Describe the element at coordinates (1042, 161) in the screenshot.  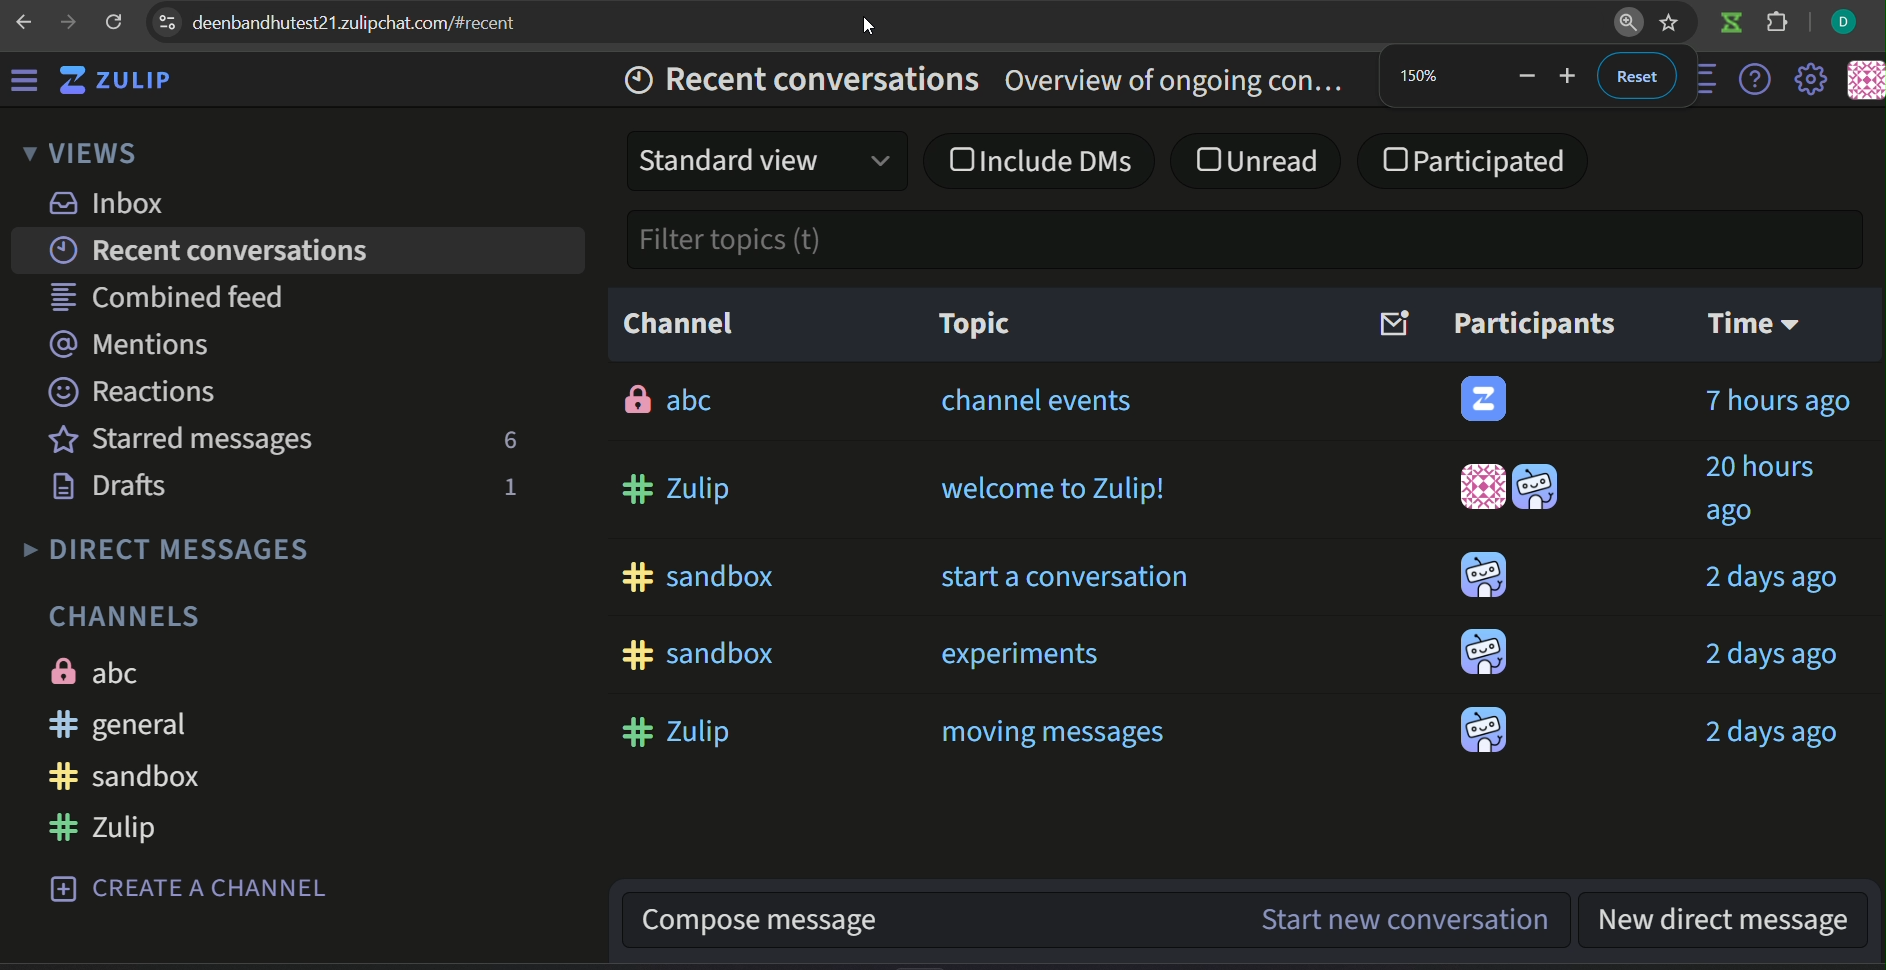
I see `Include DMs` at that location.